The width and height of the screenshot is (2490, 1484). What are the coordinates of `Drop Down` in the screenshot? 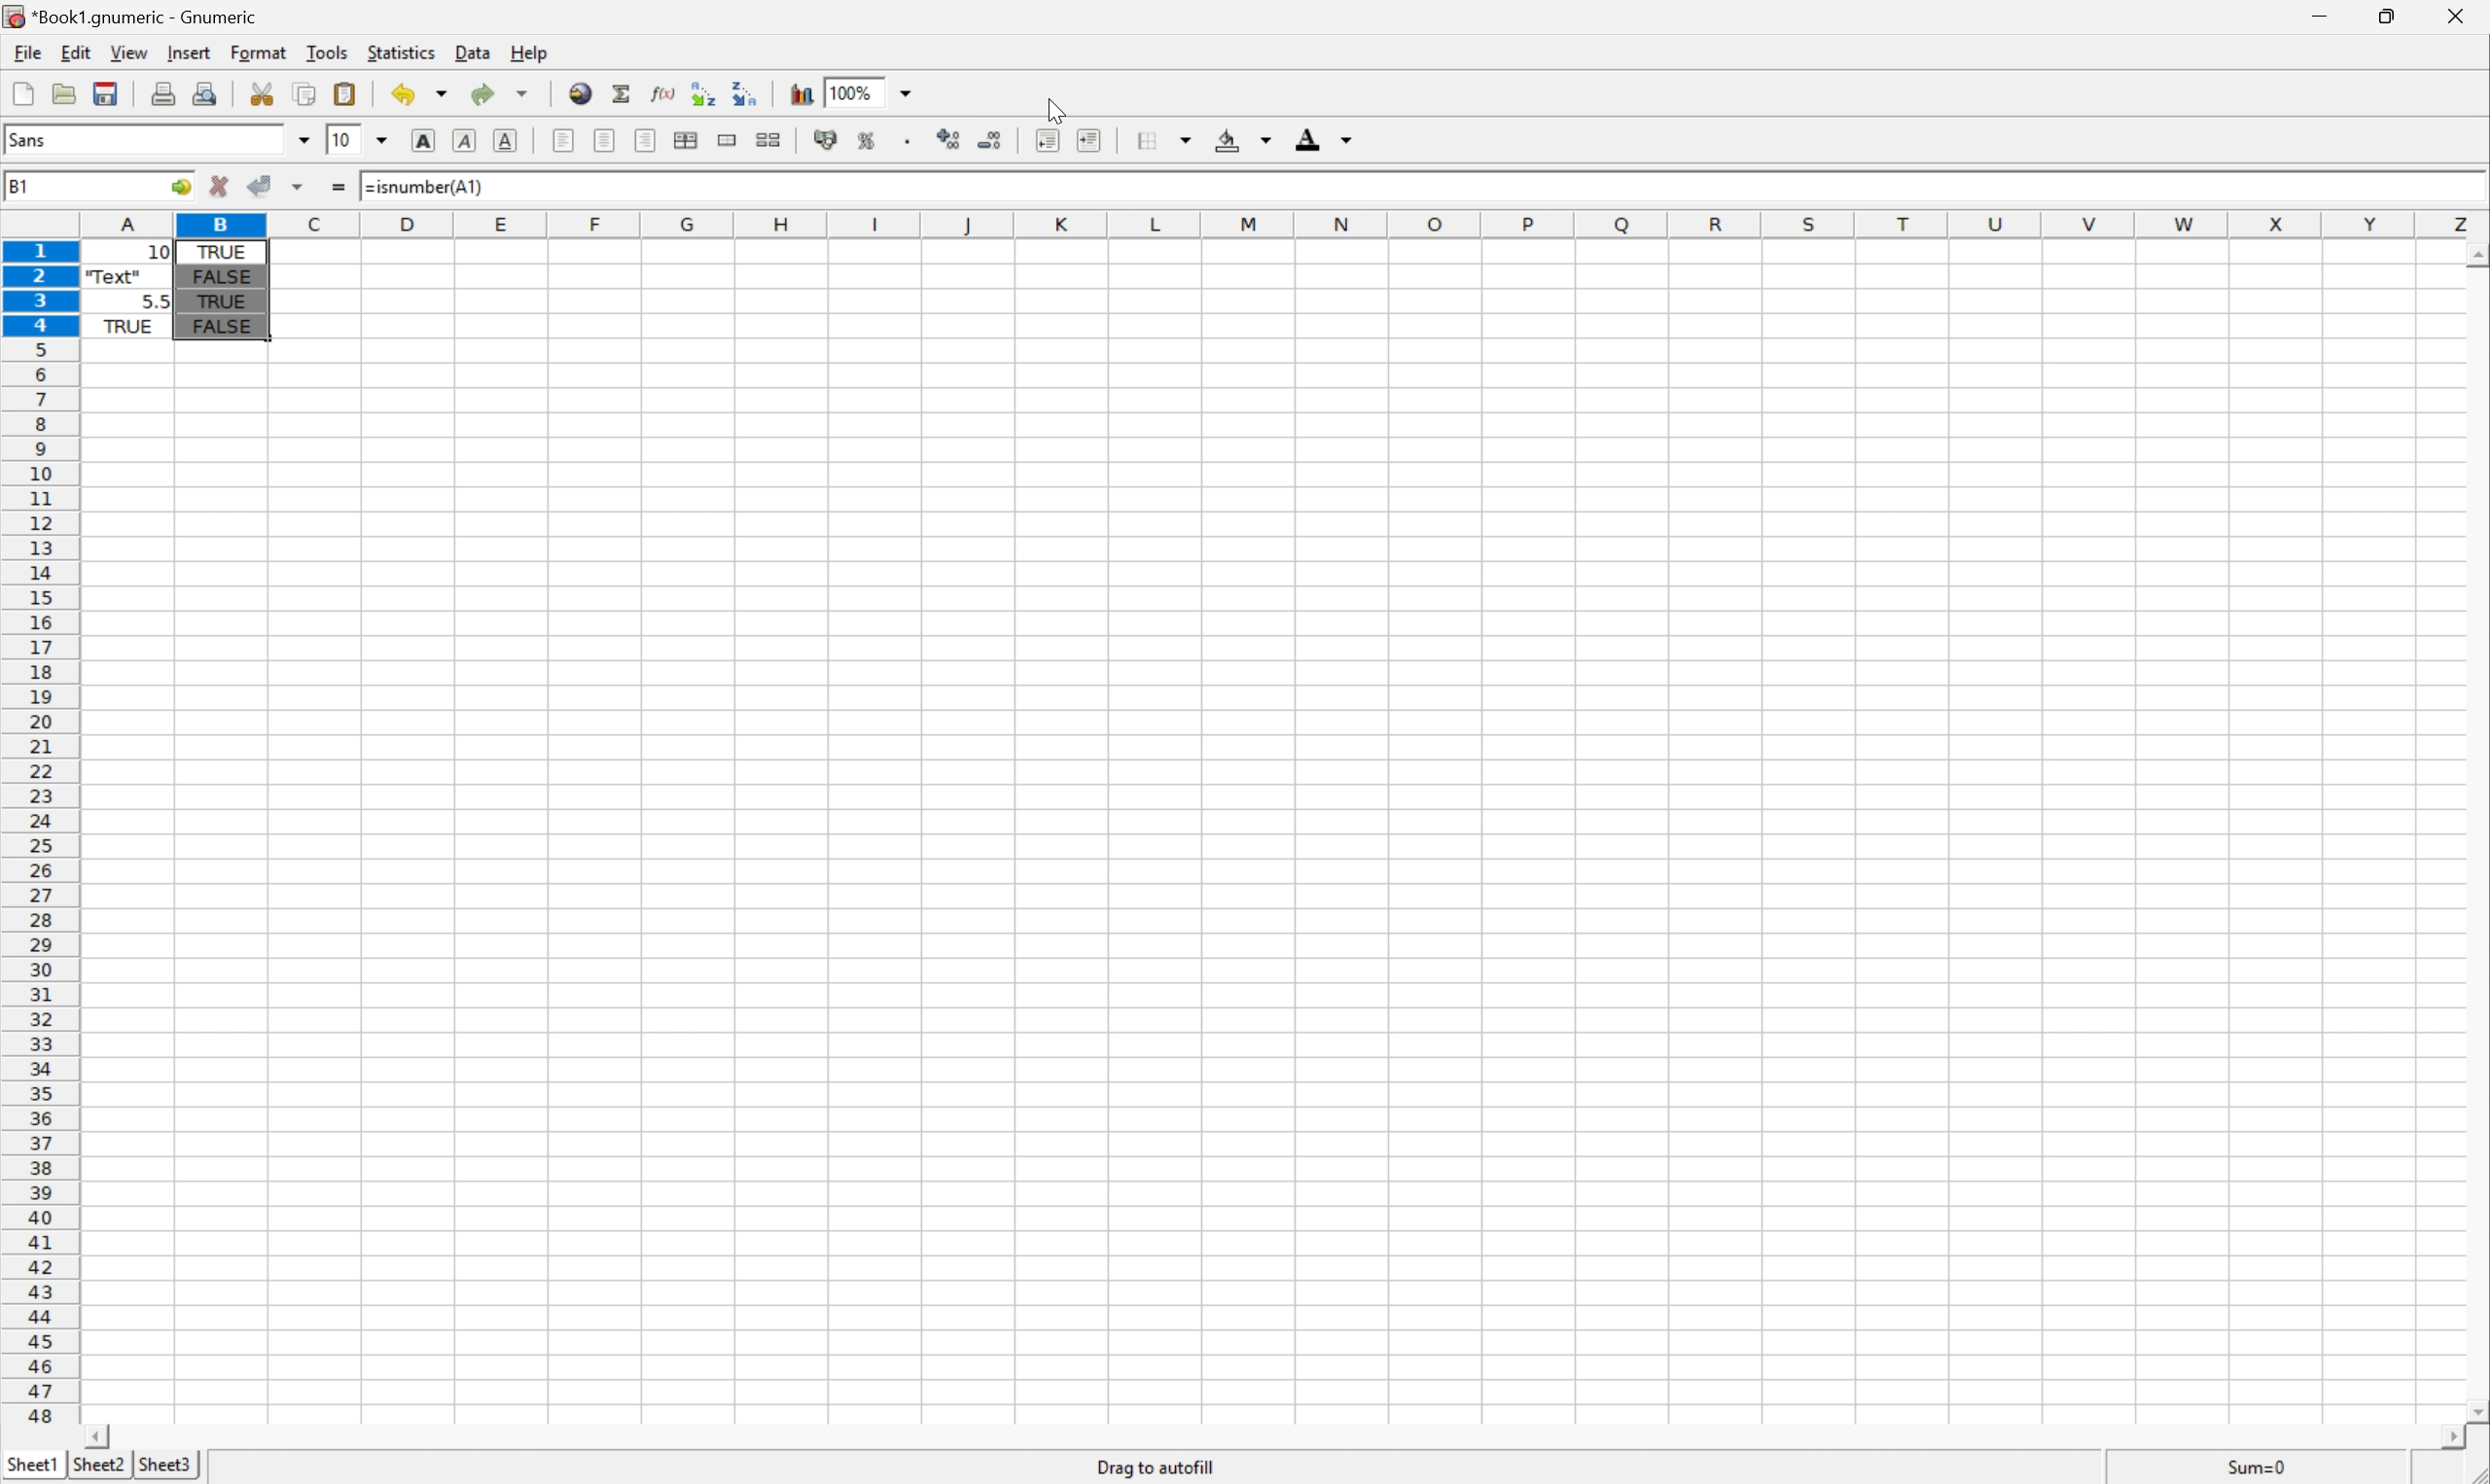 It's located at (904, 91).